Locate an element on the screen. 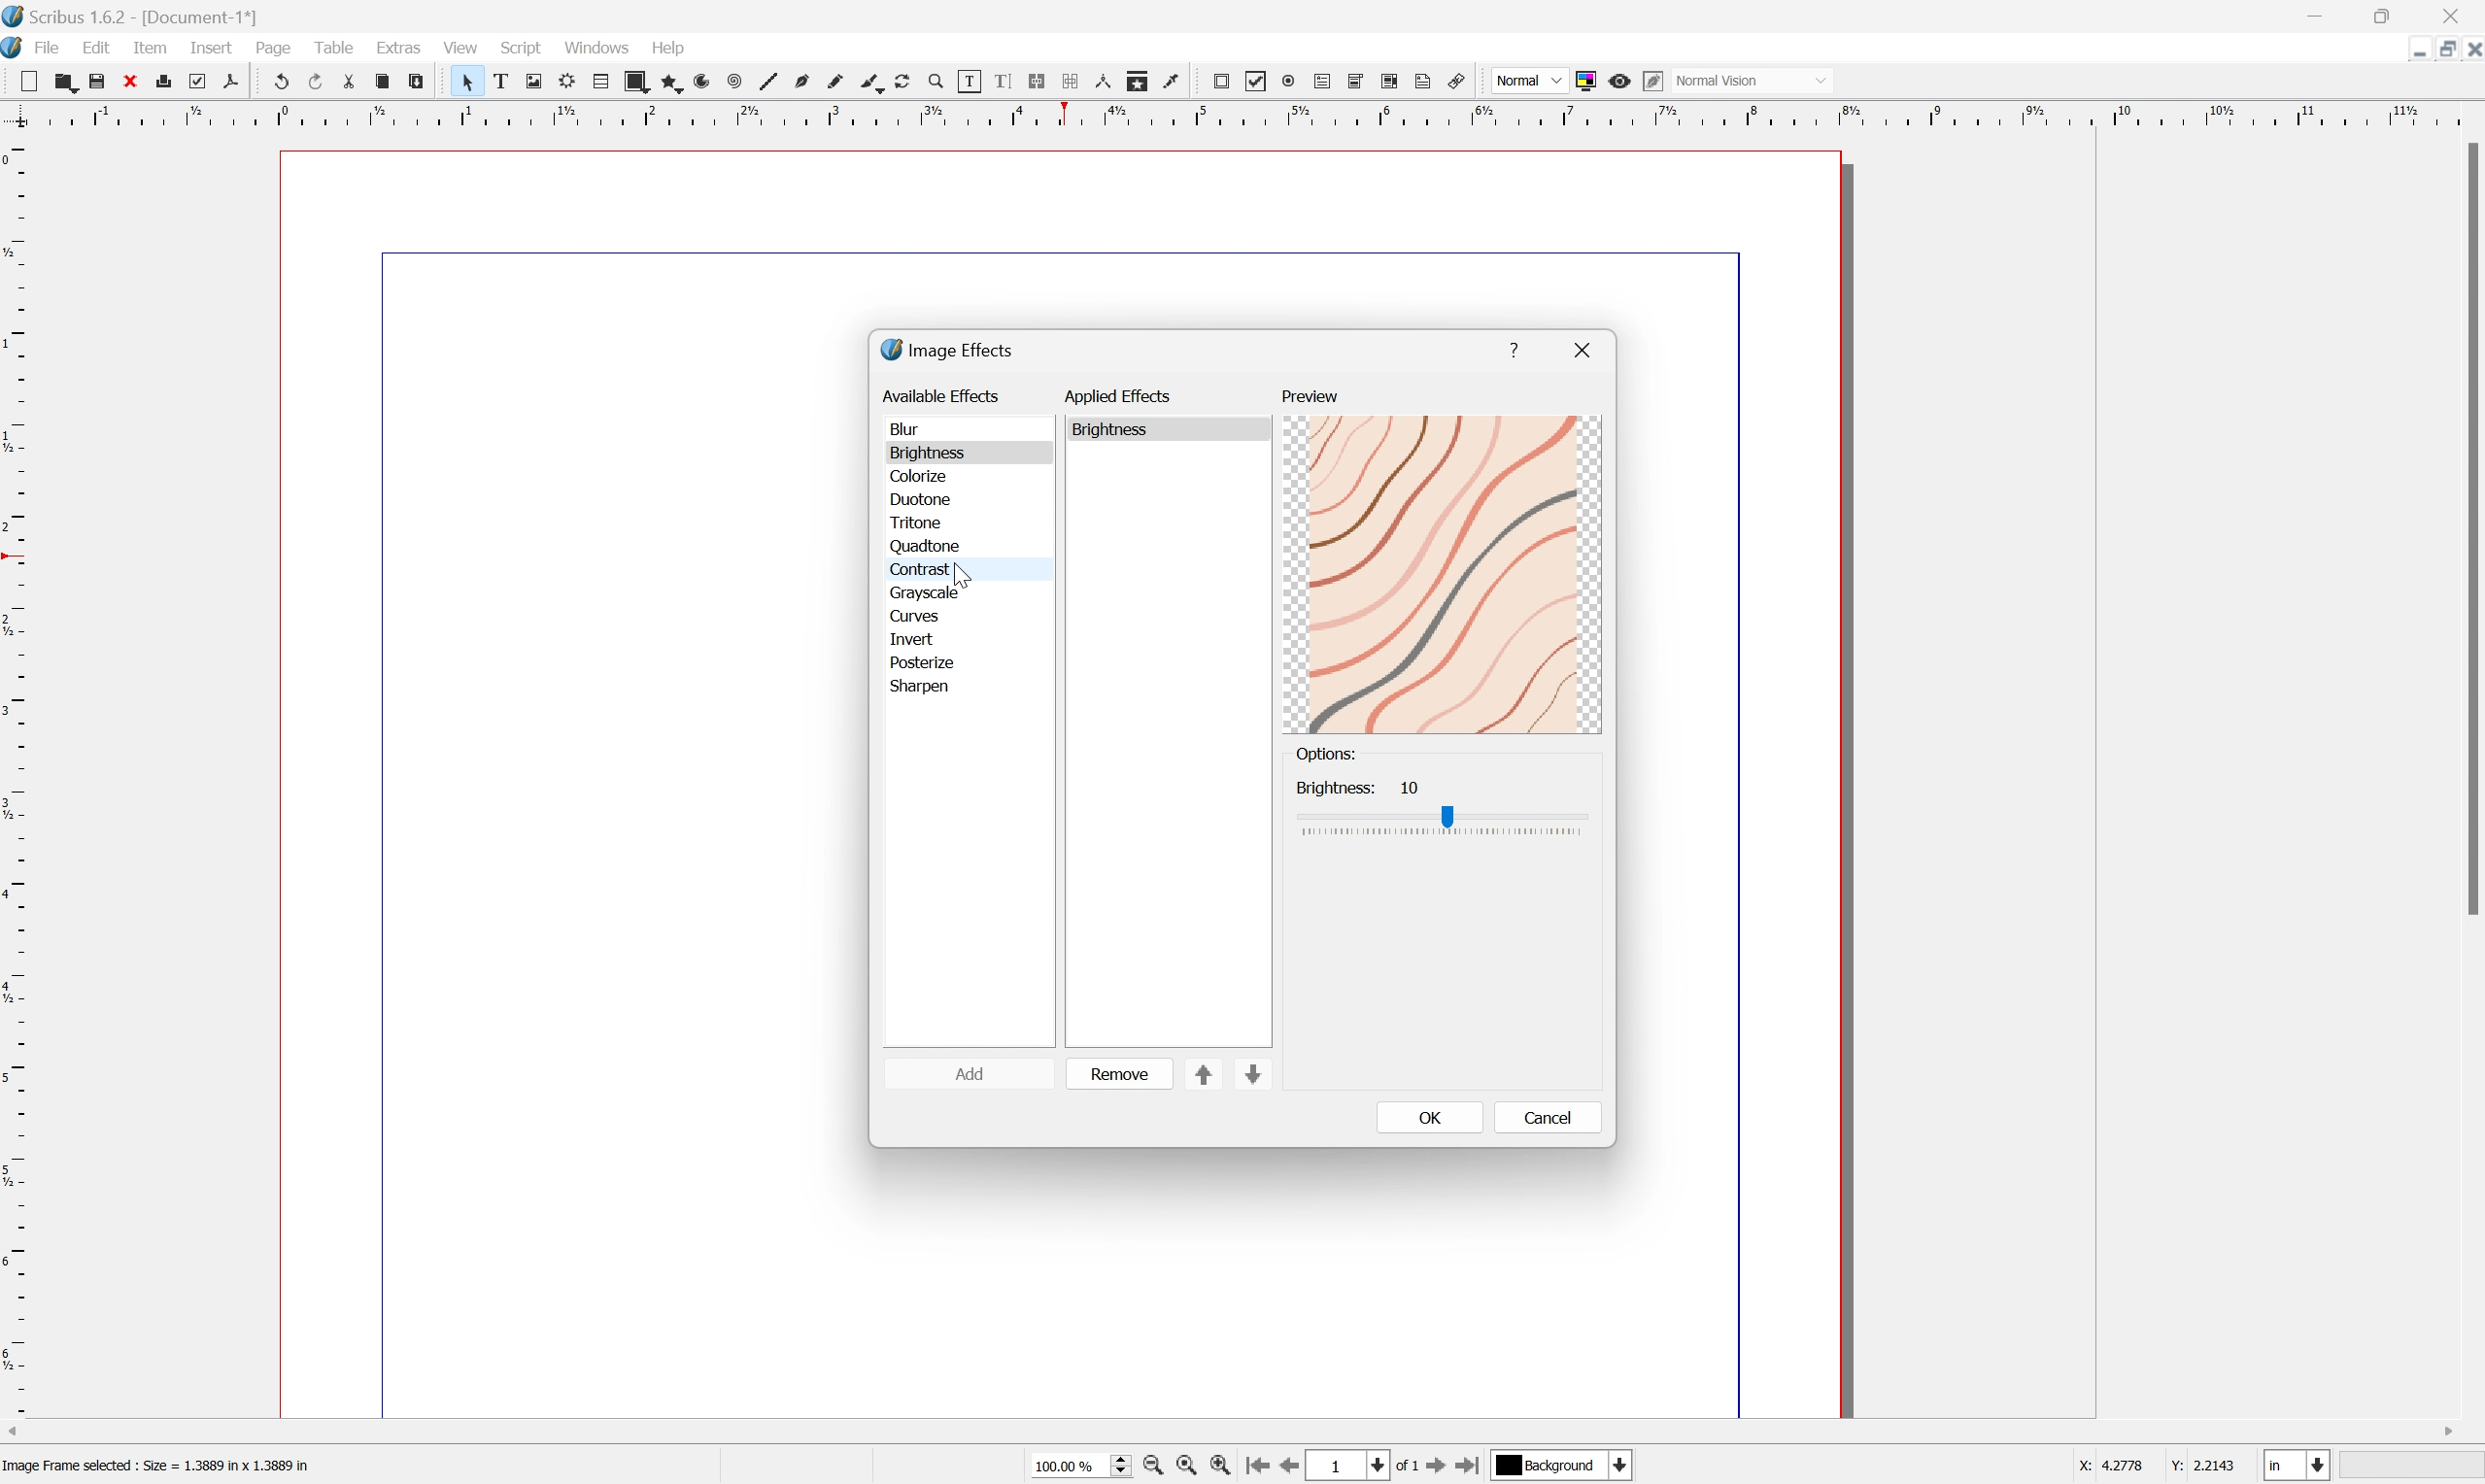 This screenshot has width=2485, height=1484. Brightness Slider is located at coordinates (1441, 823).